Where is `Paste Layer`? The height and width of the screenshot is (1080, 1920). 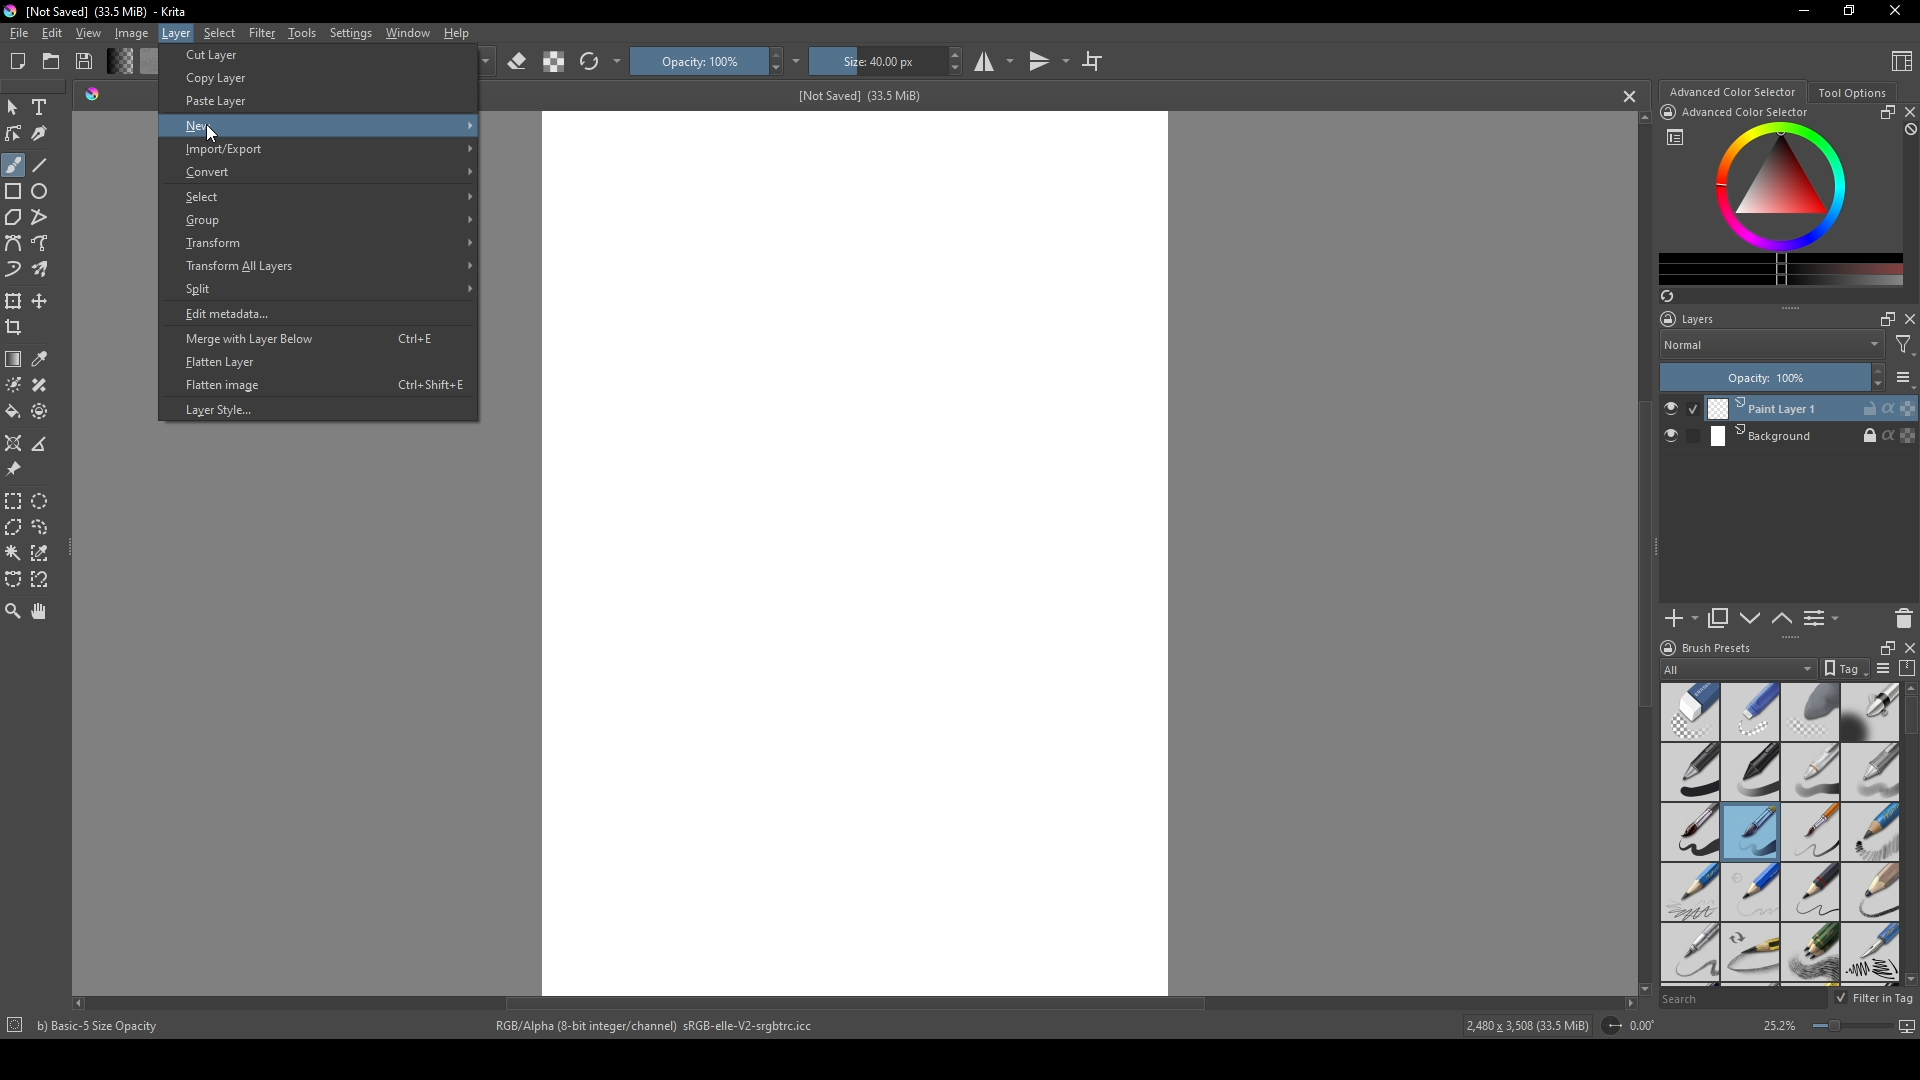 Paste Layer is located at coordinates (225, 101).